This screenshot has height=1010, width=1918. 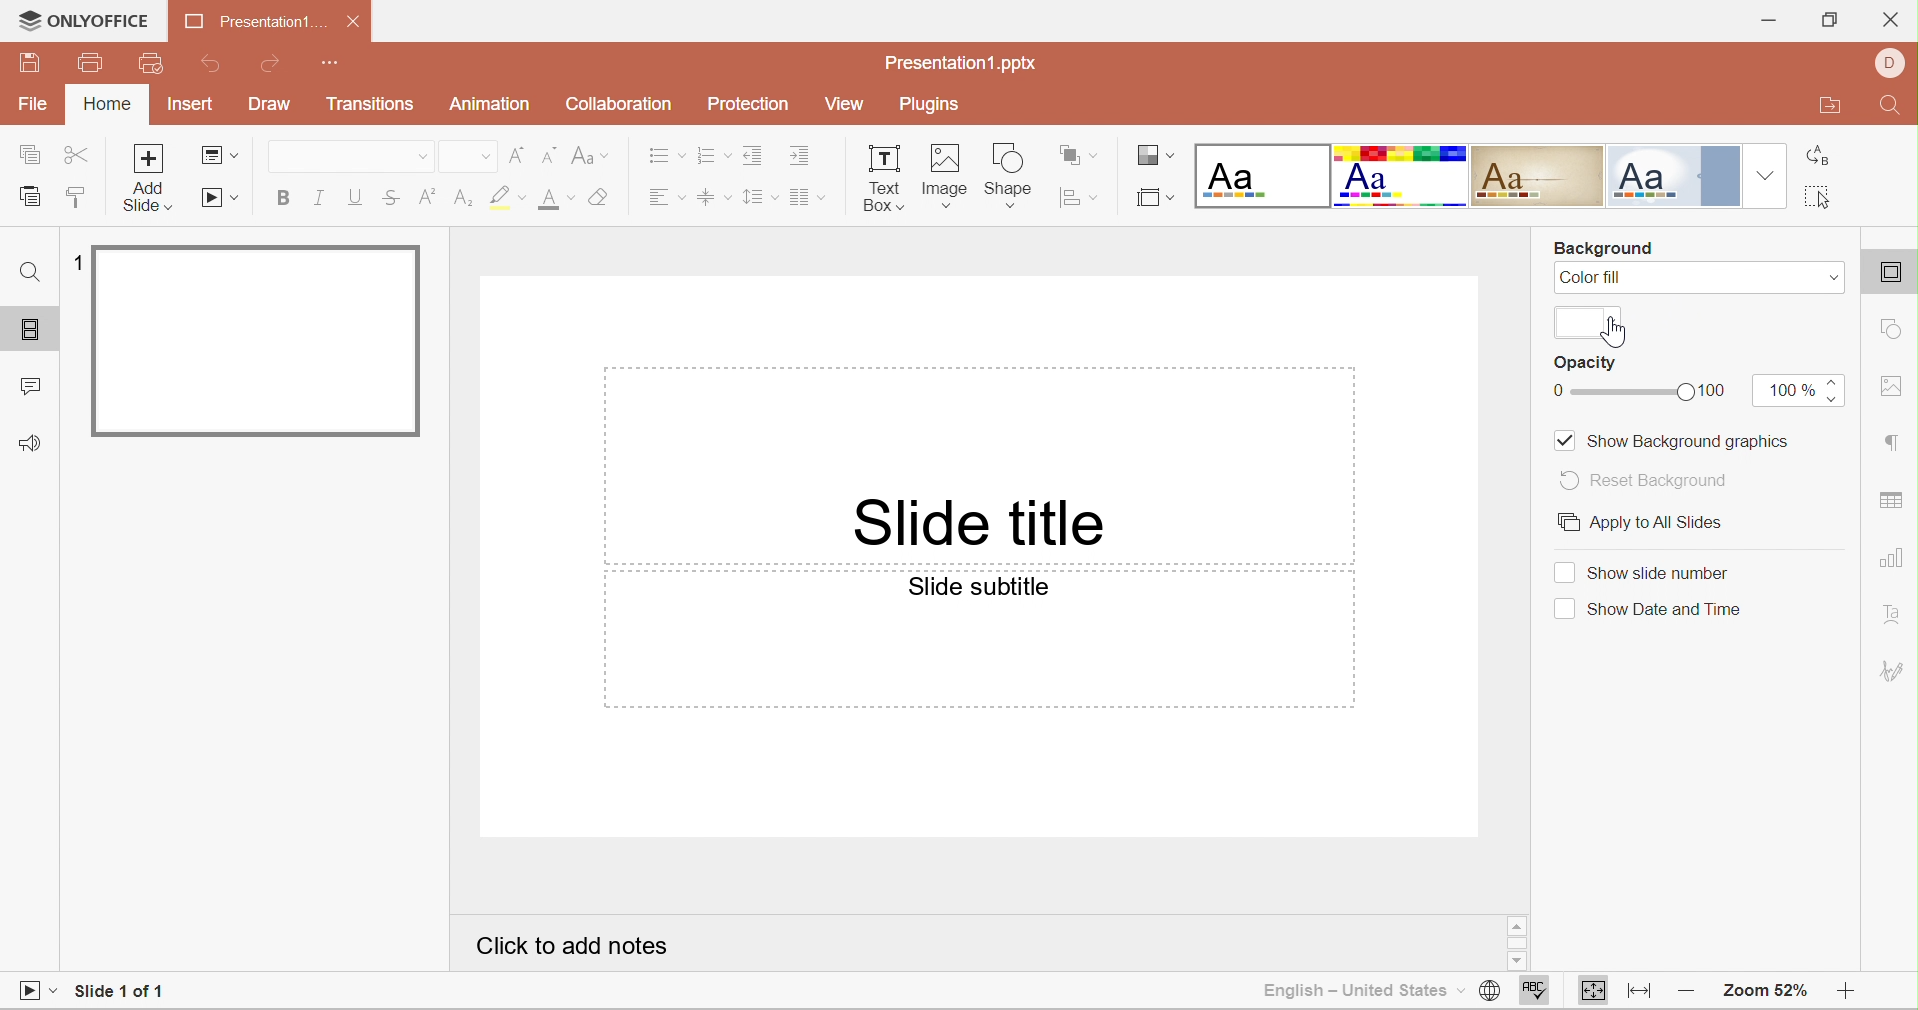 What do you see at coordinates (1787, 391) in the screenshot?
I see `100%` at bounding box center [1787, 391].